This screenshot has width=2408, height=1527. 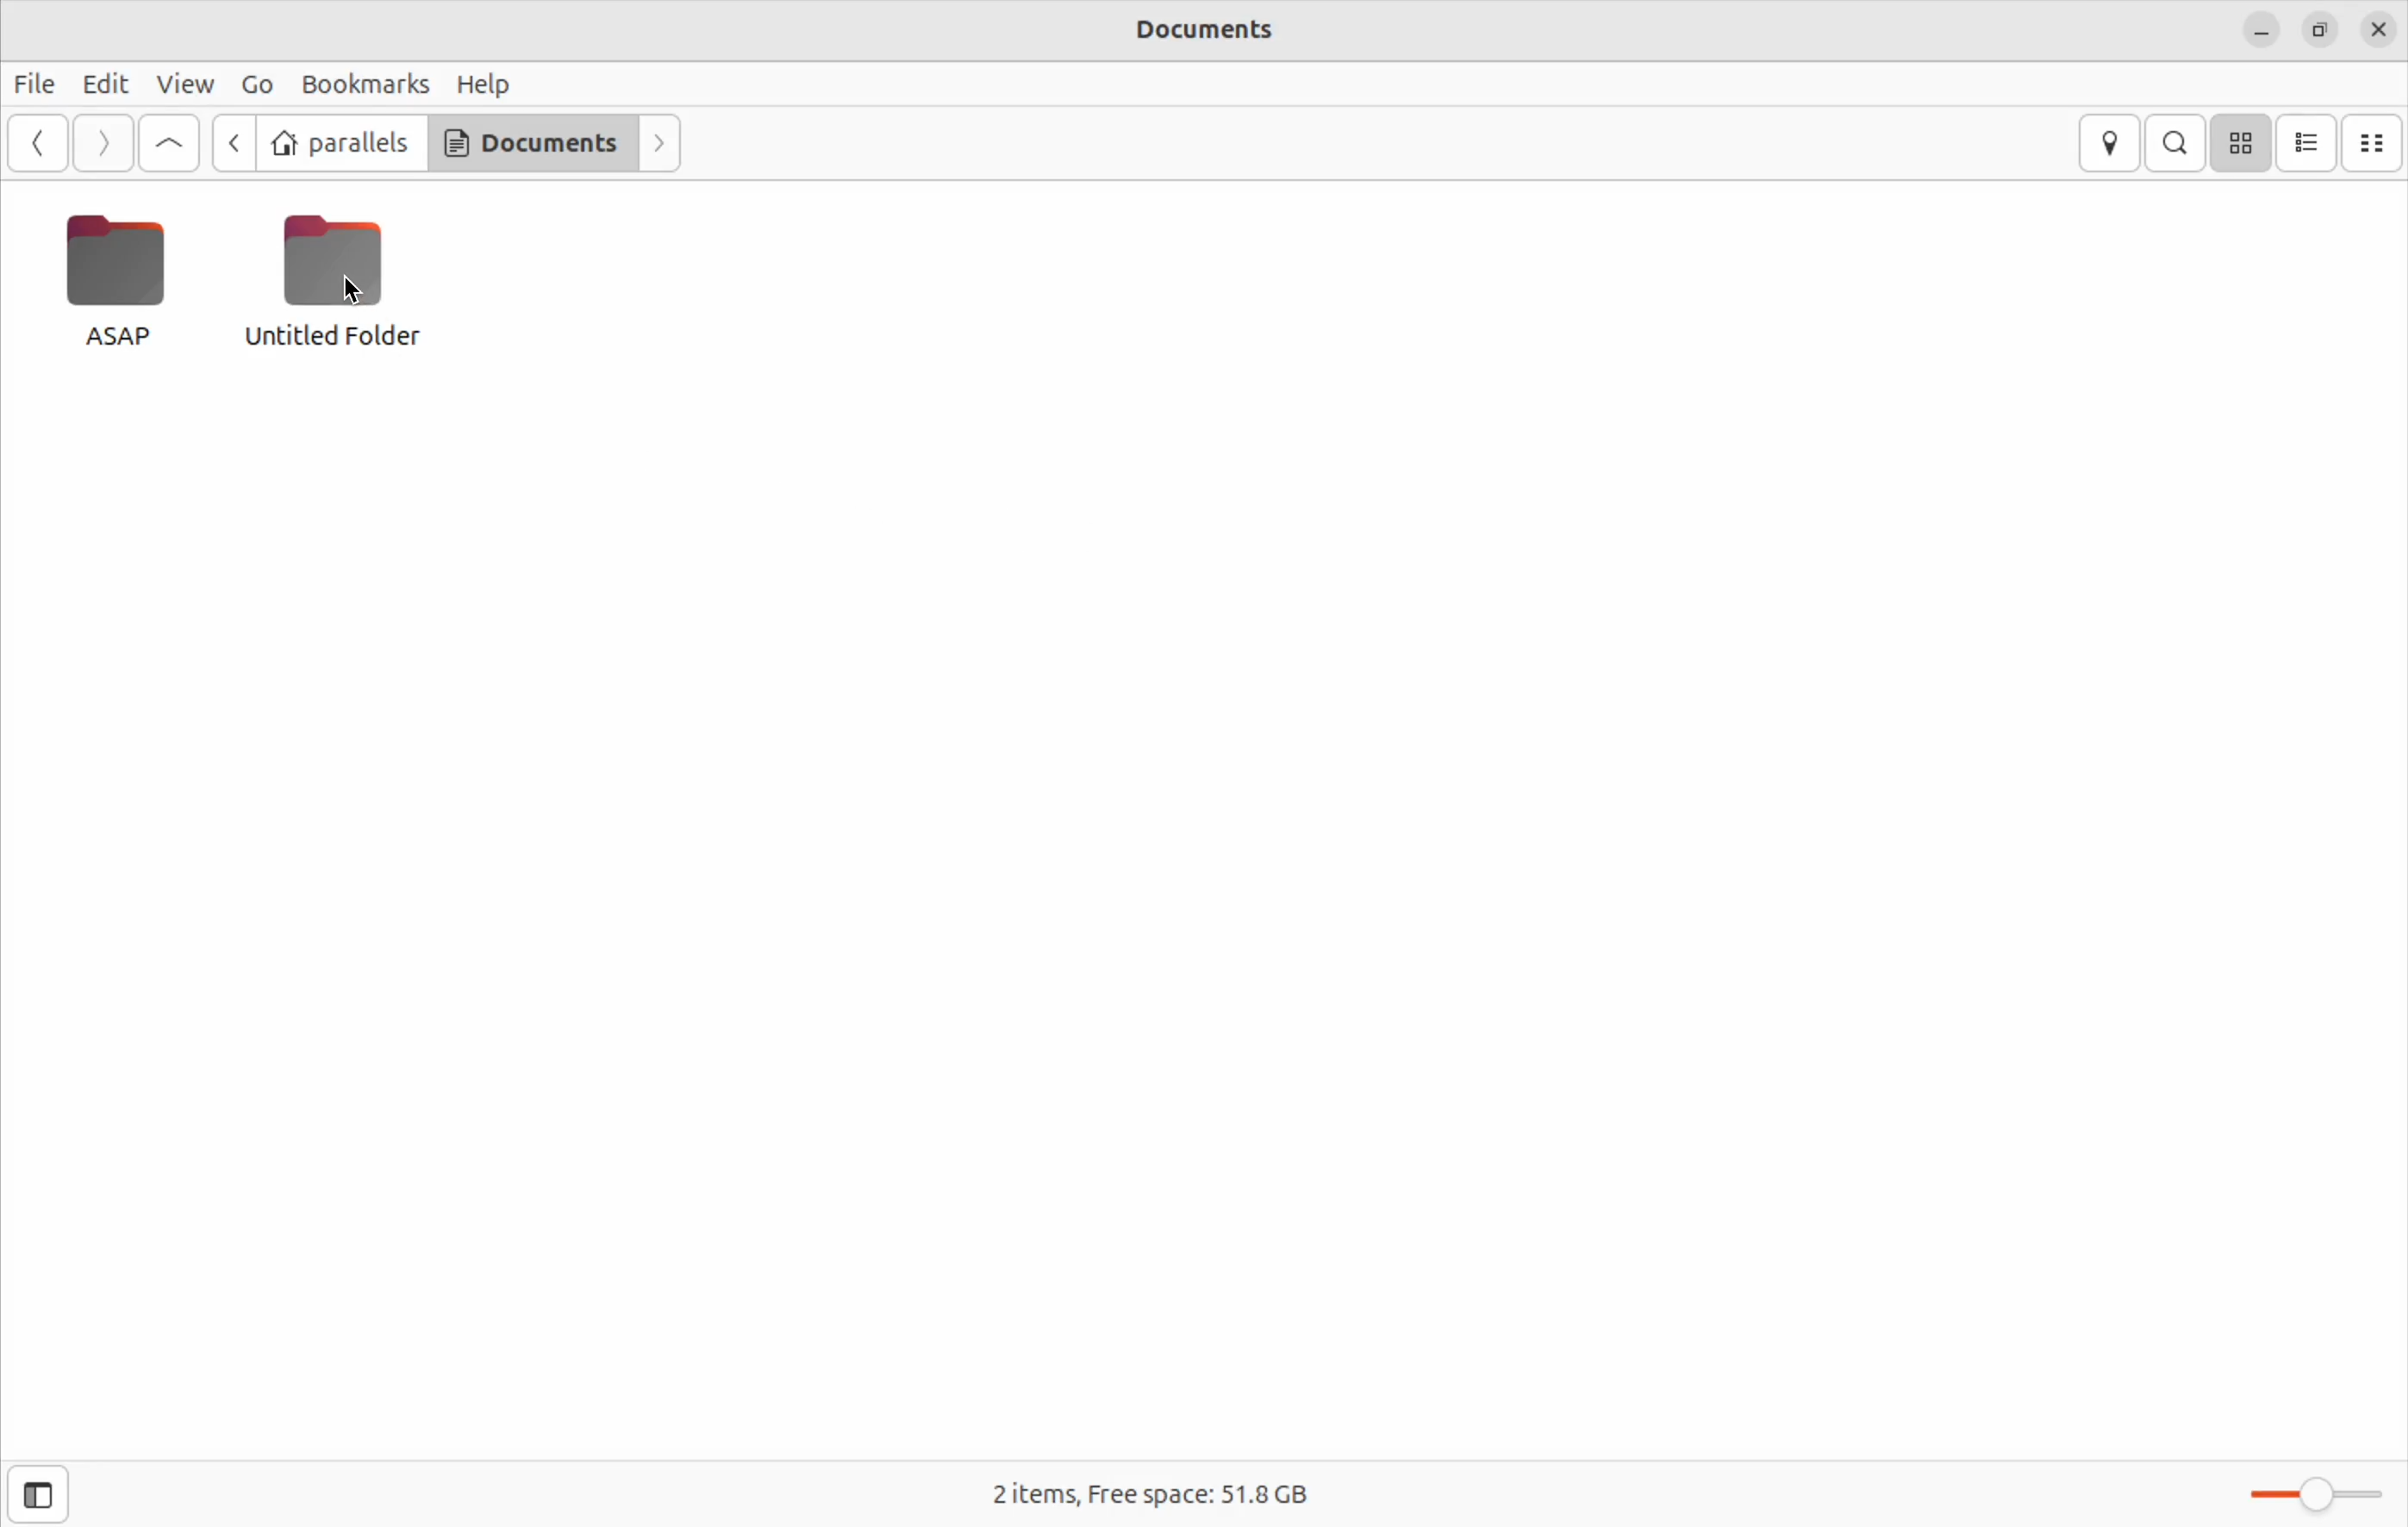 What do you see at coordinates (345, 278) in the screenshot?
I see `untitled folder` at bounding box center [345, 278].